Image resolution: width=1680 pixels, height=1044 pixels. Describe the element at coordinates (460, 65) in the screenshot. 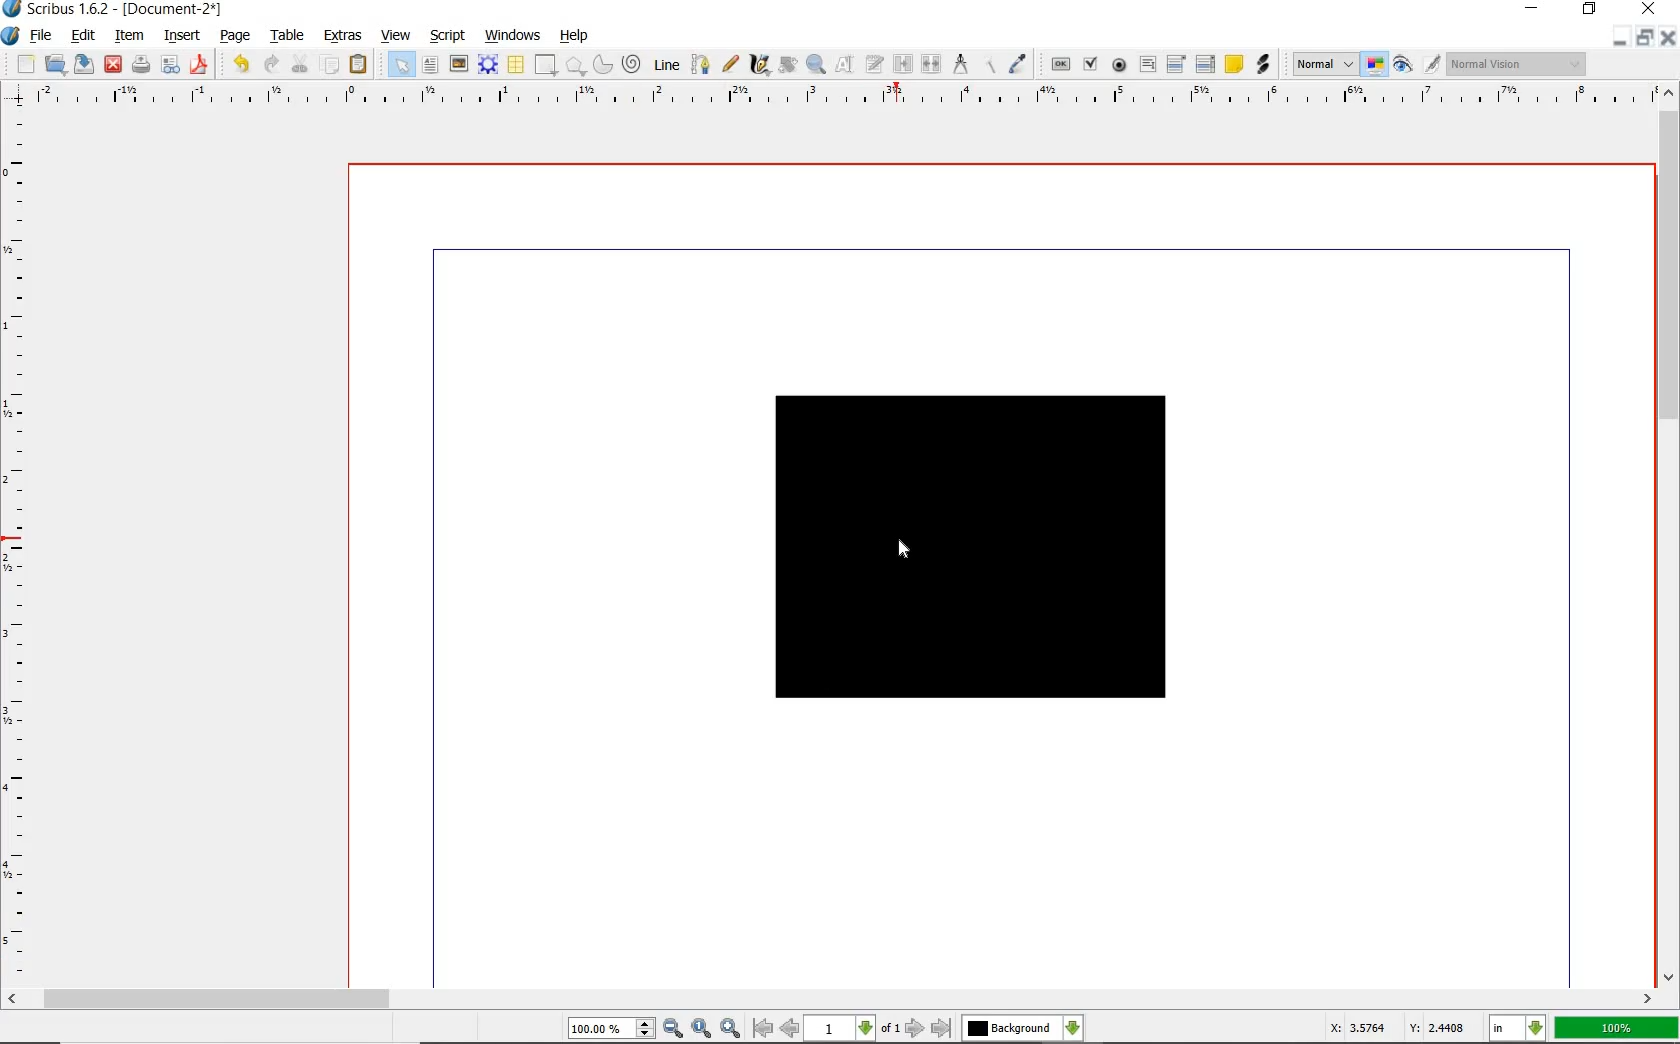

I see `image frame` at that location.